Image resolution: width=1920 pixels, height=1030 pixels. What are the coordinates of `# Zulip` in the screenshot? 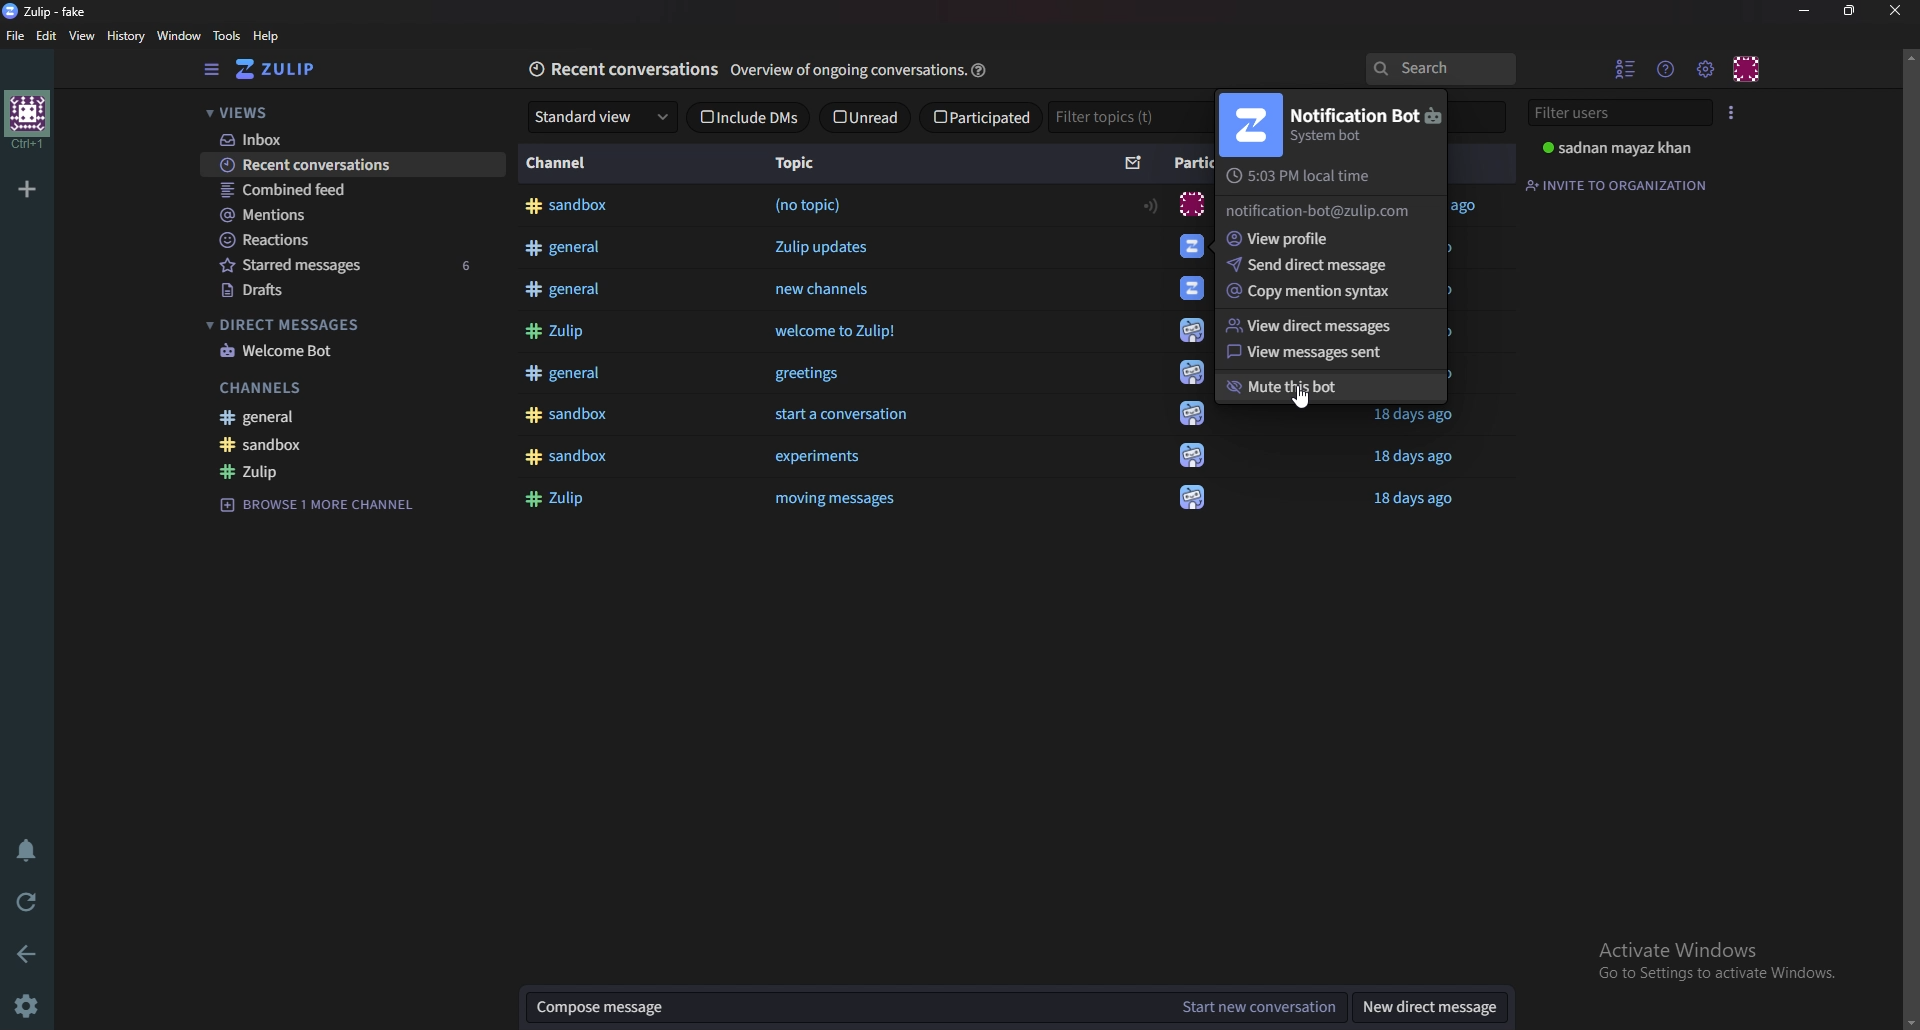 It's located at (563, 497).